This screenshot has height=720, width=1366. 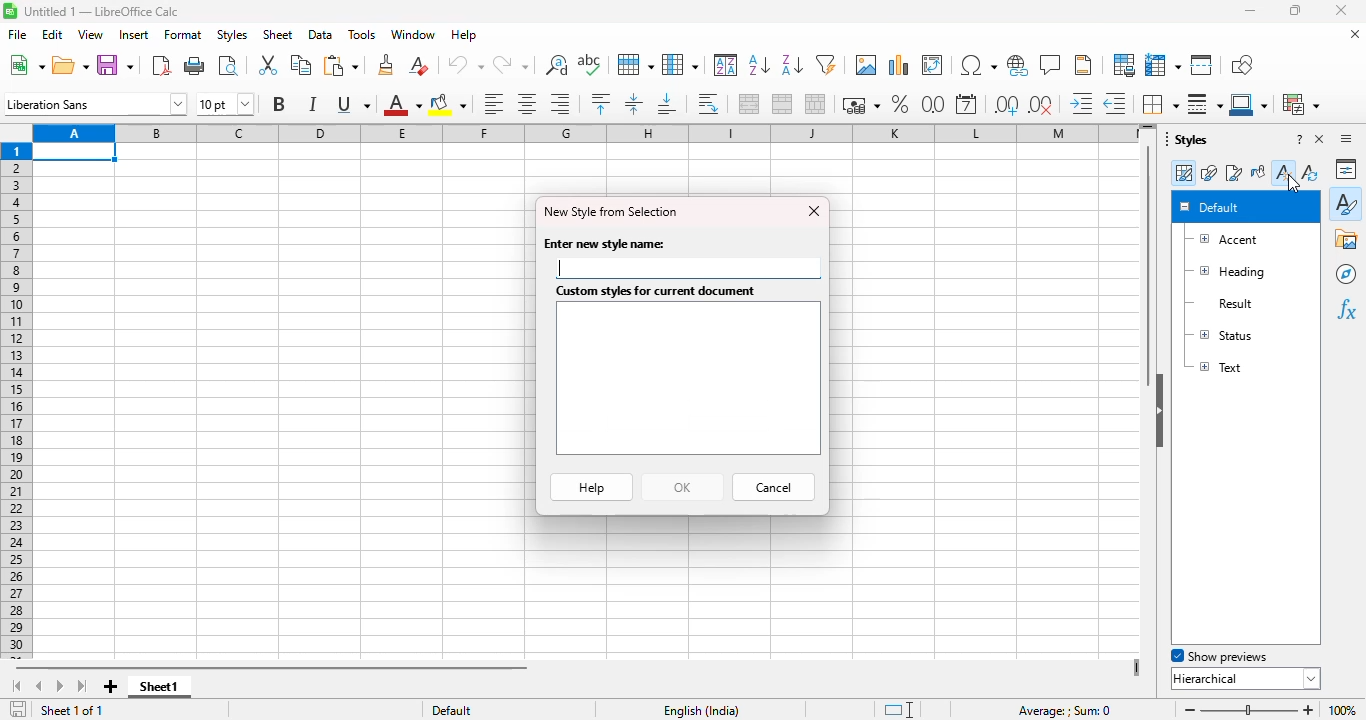 I want to click on scroll to last sheet, so click(x=84, y=687).